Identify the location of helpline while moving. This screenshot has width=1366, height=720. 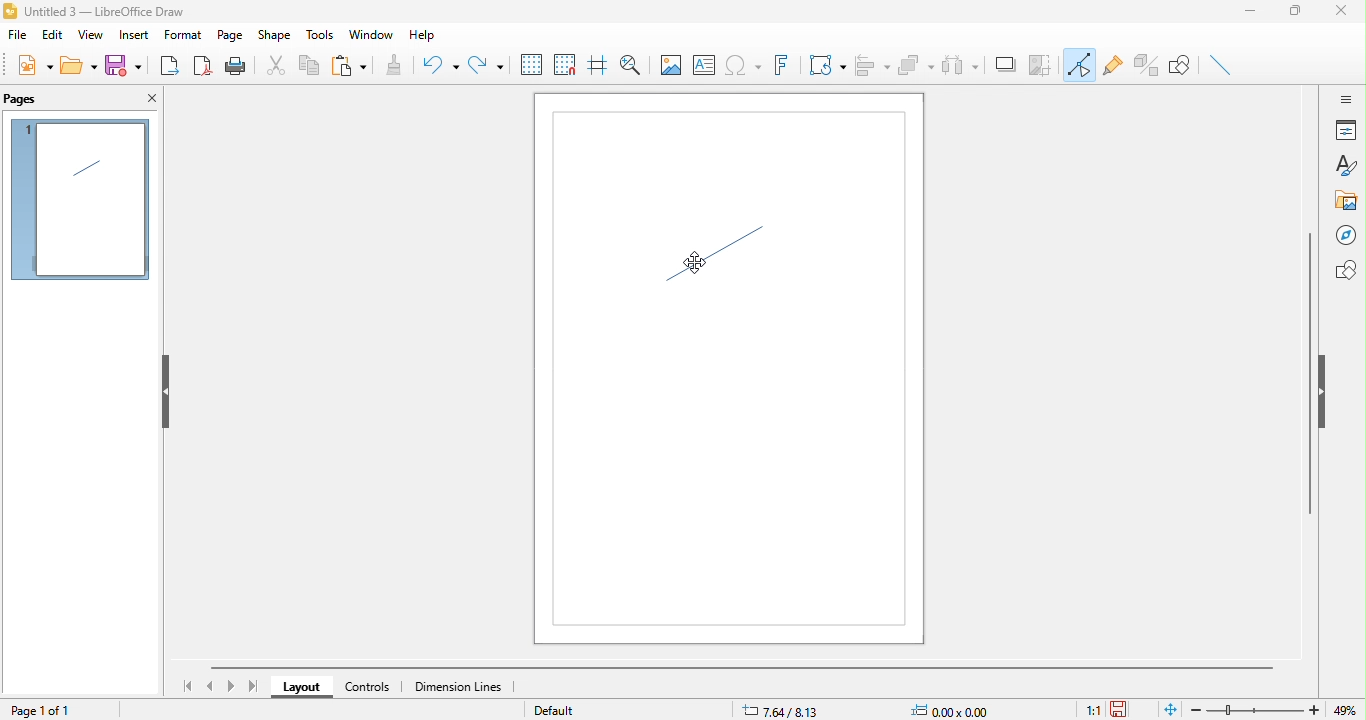
(596, 67).